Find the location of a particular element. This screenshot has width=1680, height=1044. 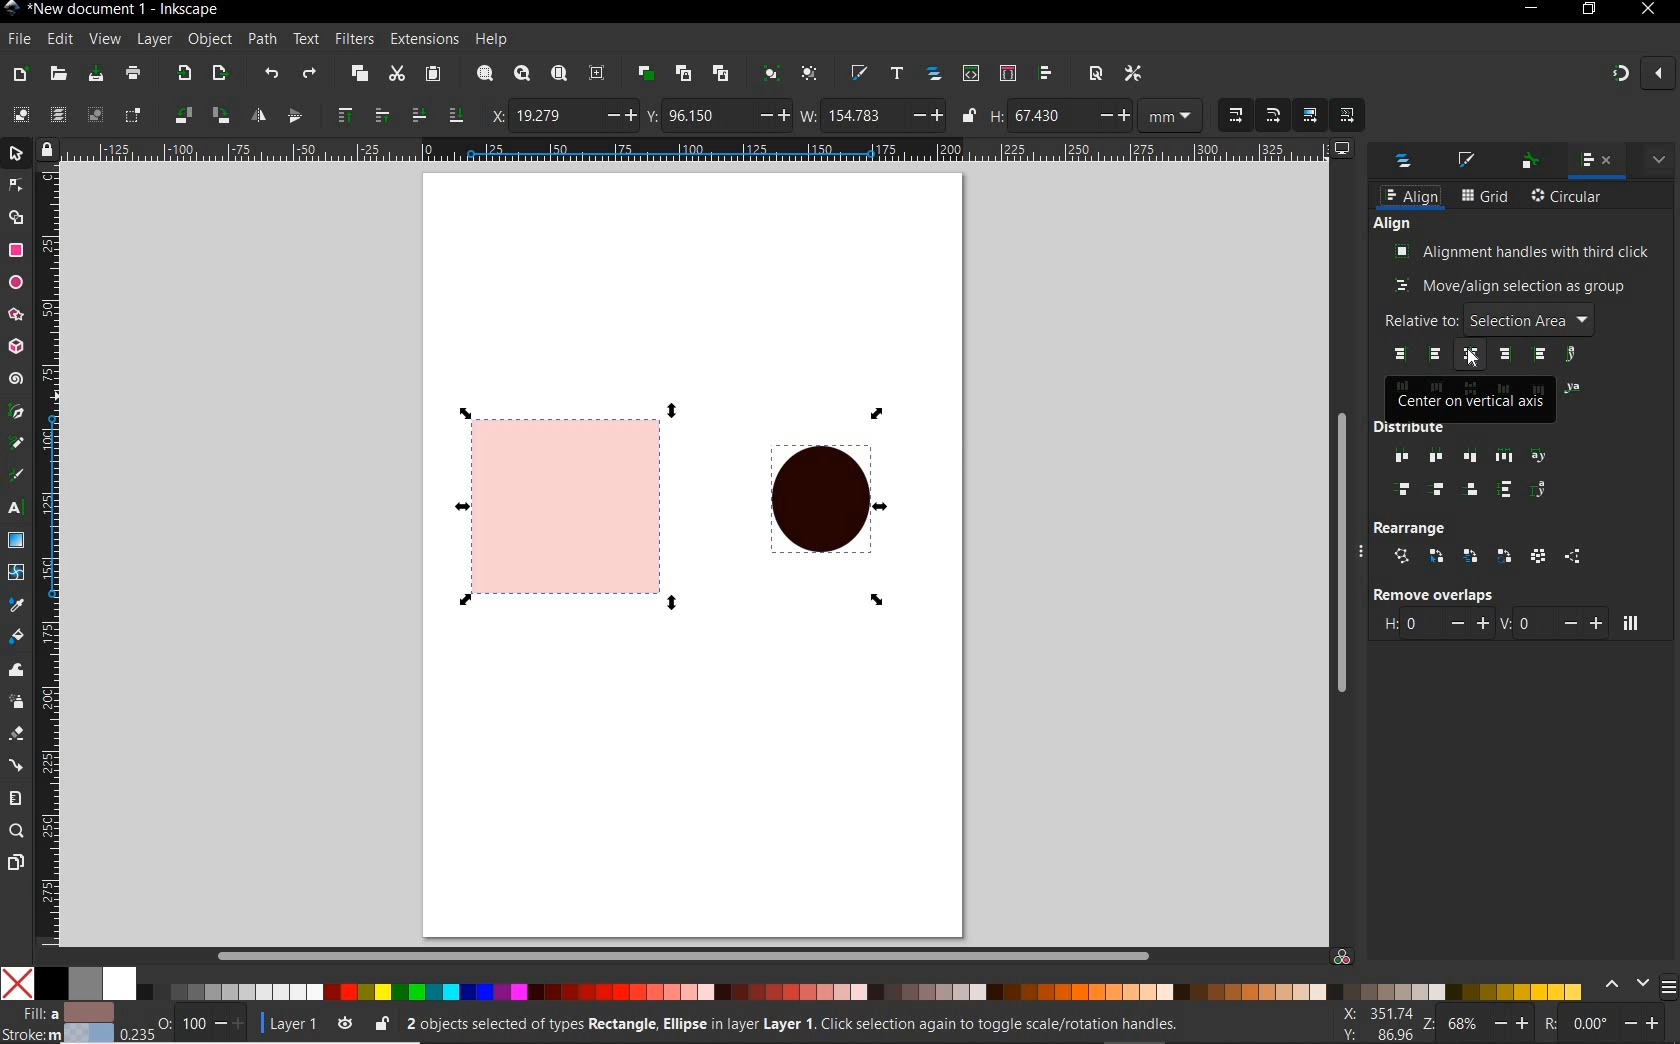

align & distribute is located at coordinates (1595, 162).